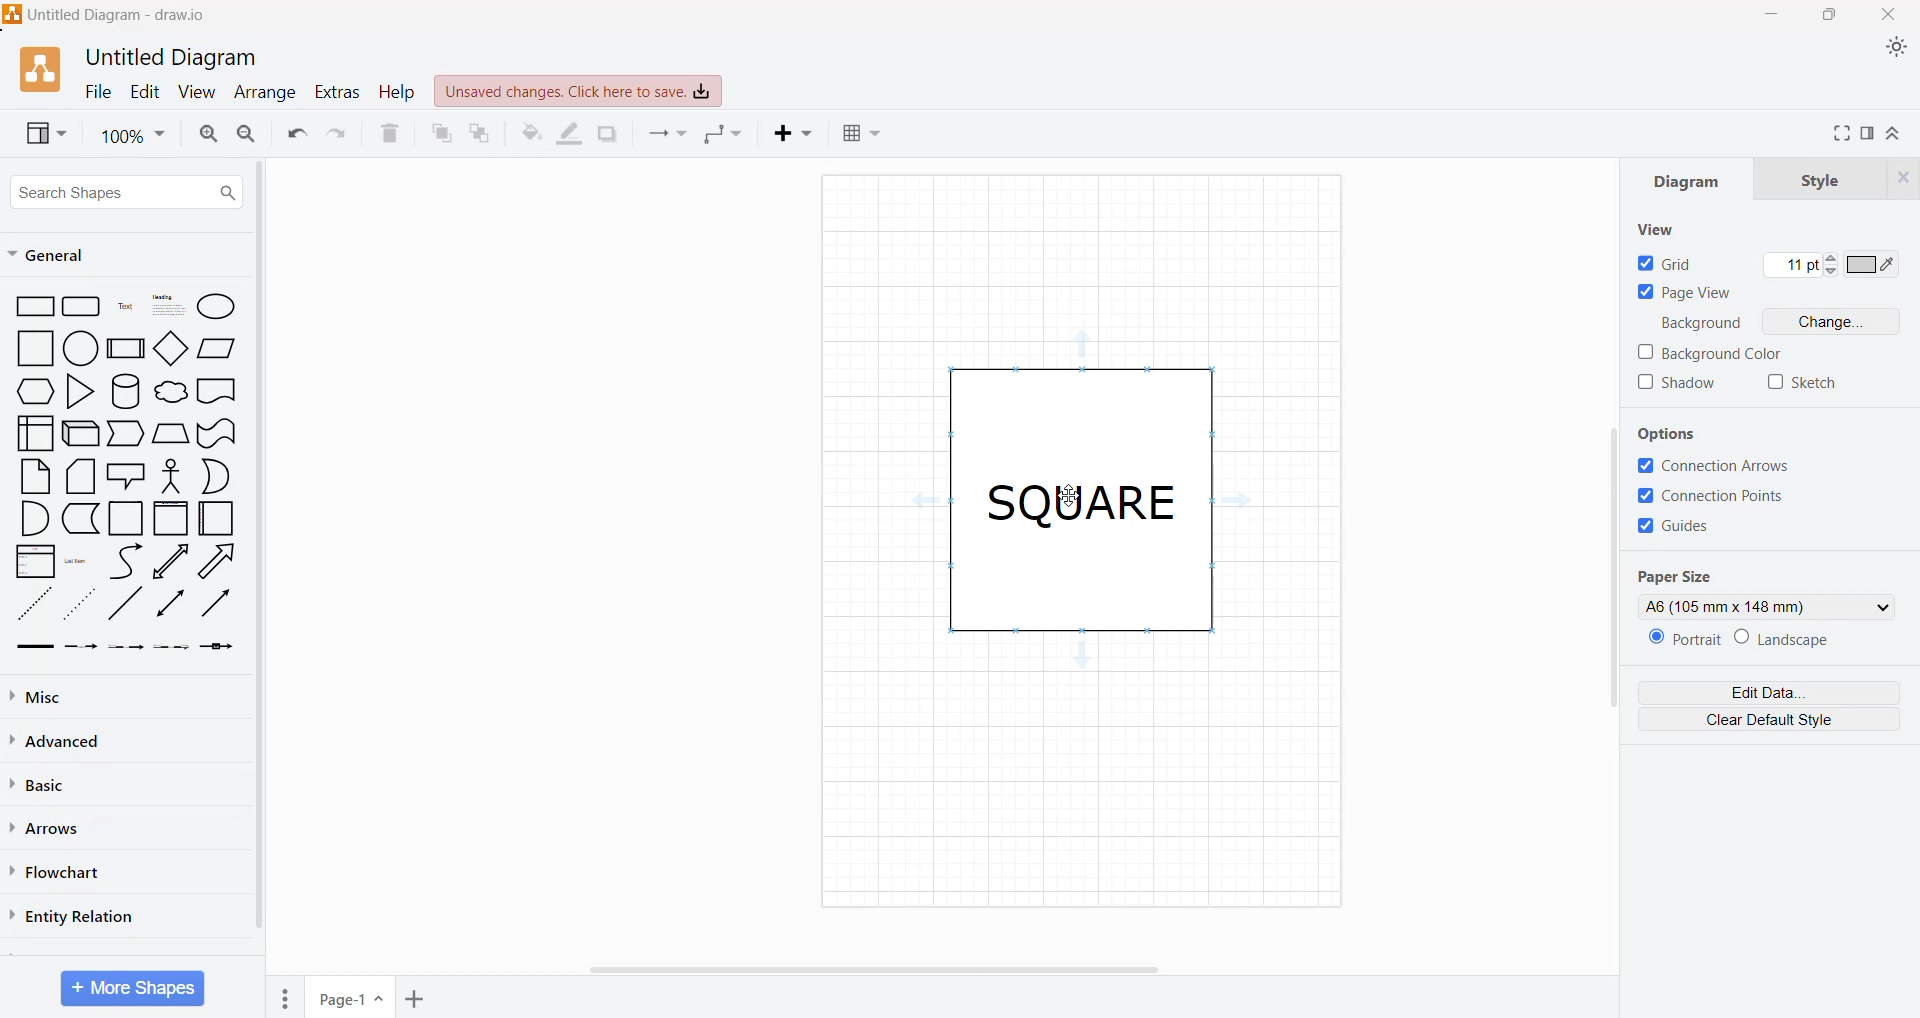 This screenshot has width=1920, height=1018. What do you see at coordinates (400, 91) in the screenshot?
I see `Help` at bounding box center [400, 91].